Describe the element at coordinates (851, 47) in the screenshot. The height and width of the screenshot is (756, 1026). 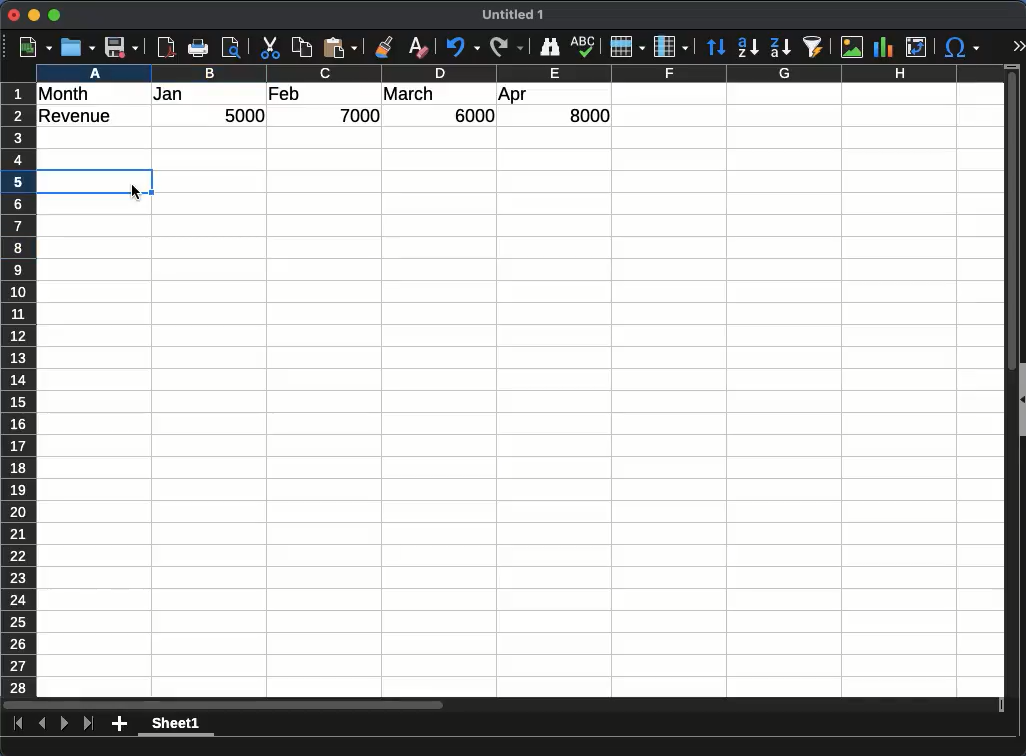
I see `image` at that location.